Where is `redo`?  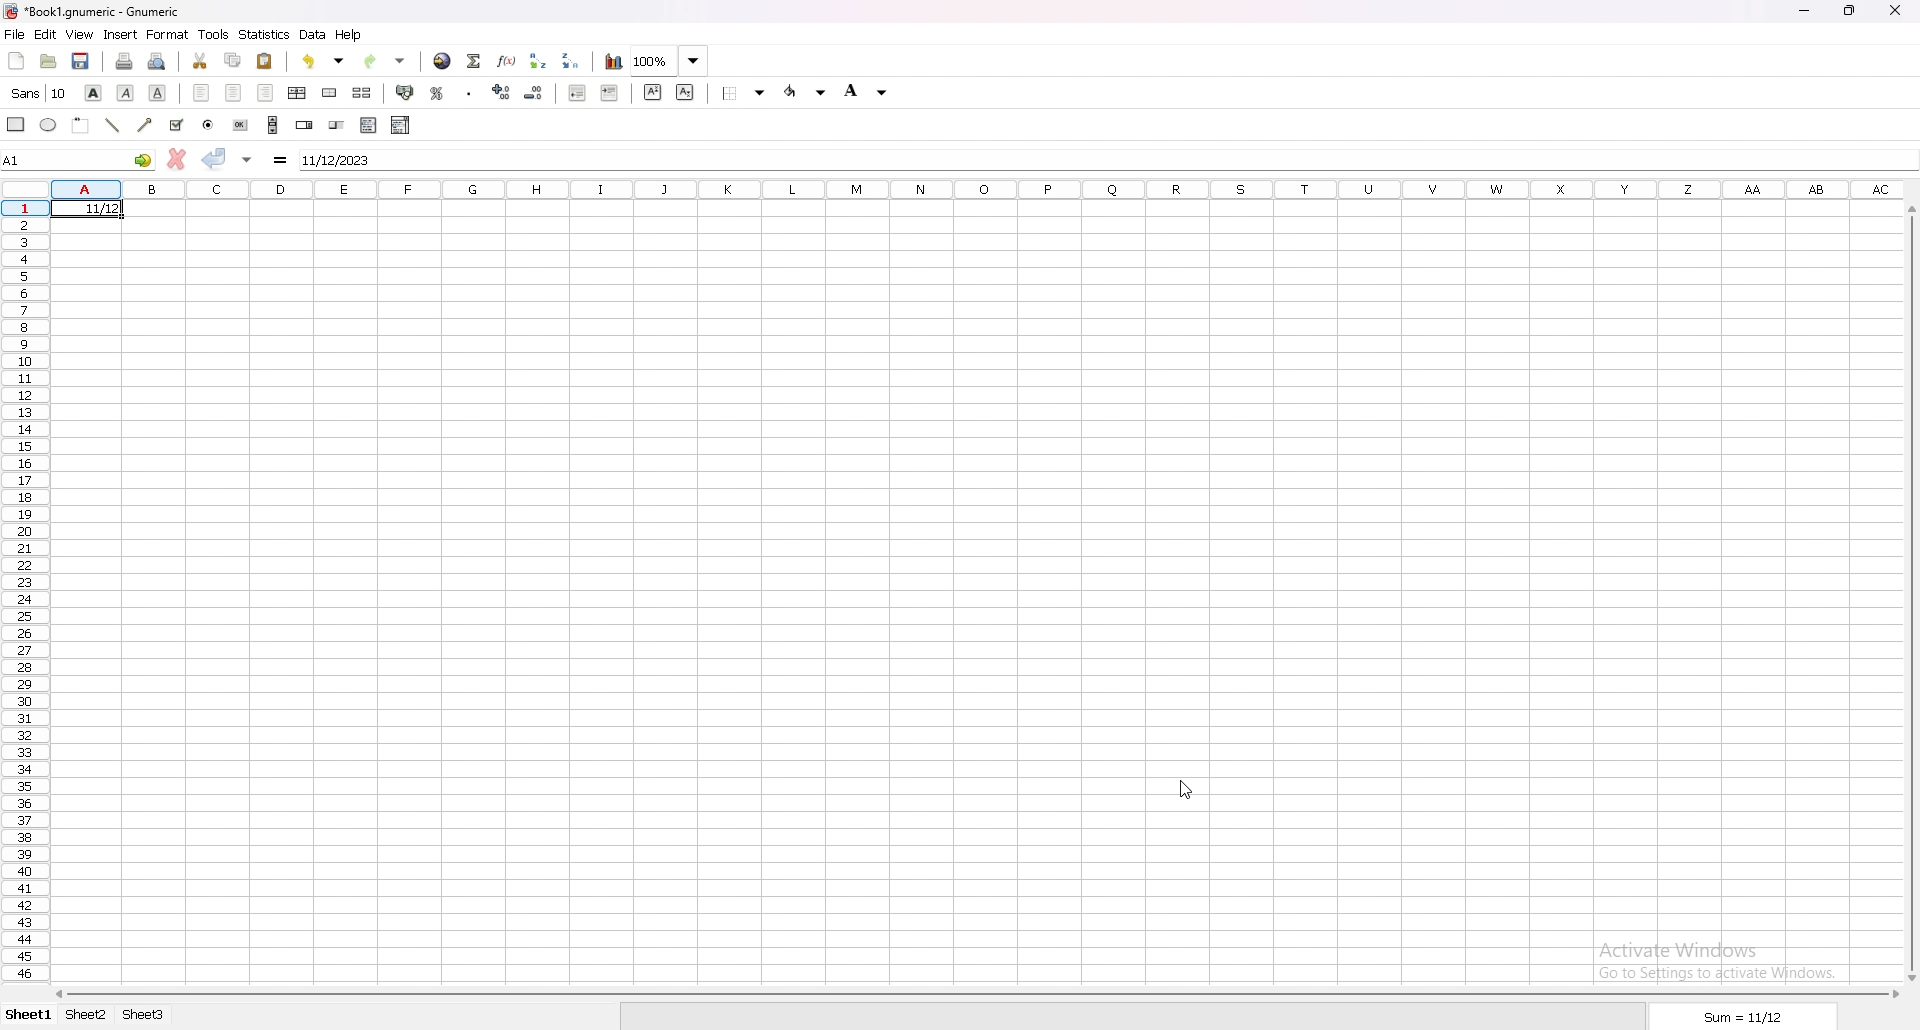 redo is located at coordinates (385, 61).